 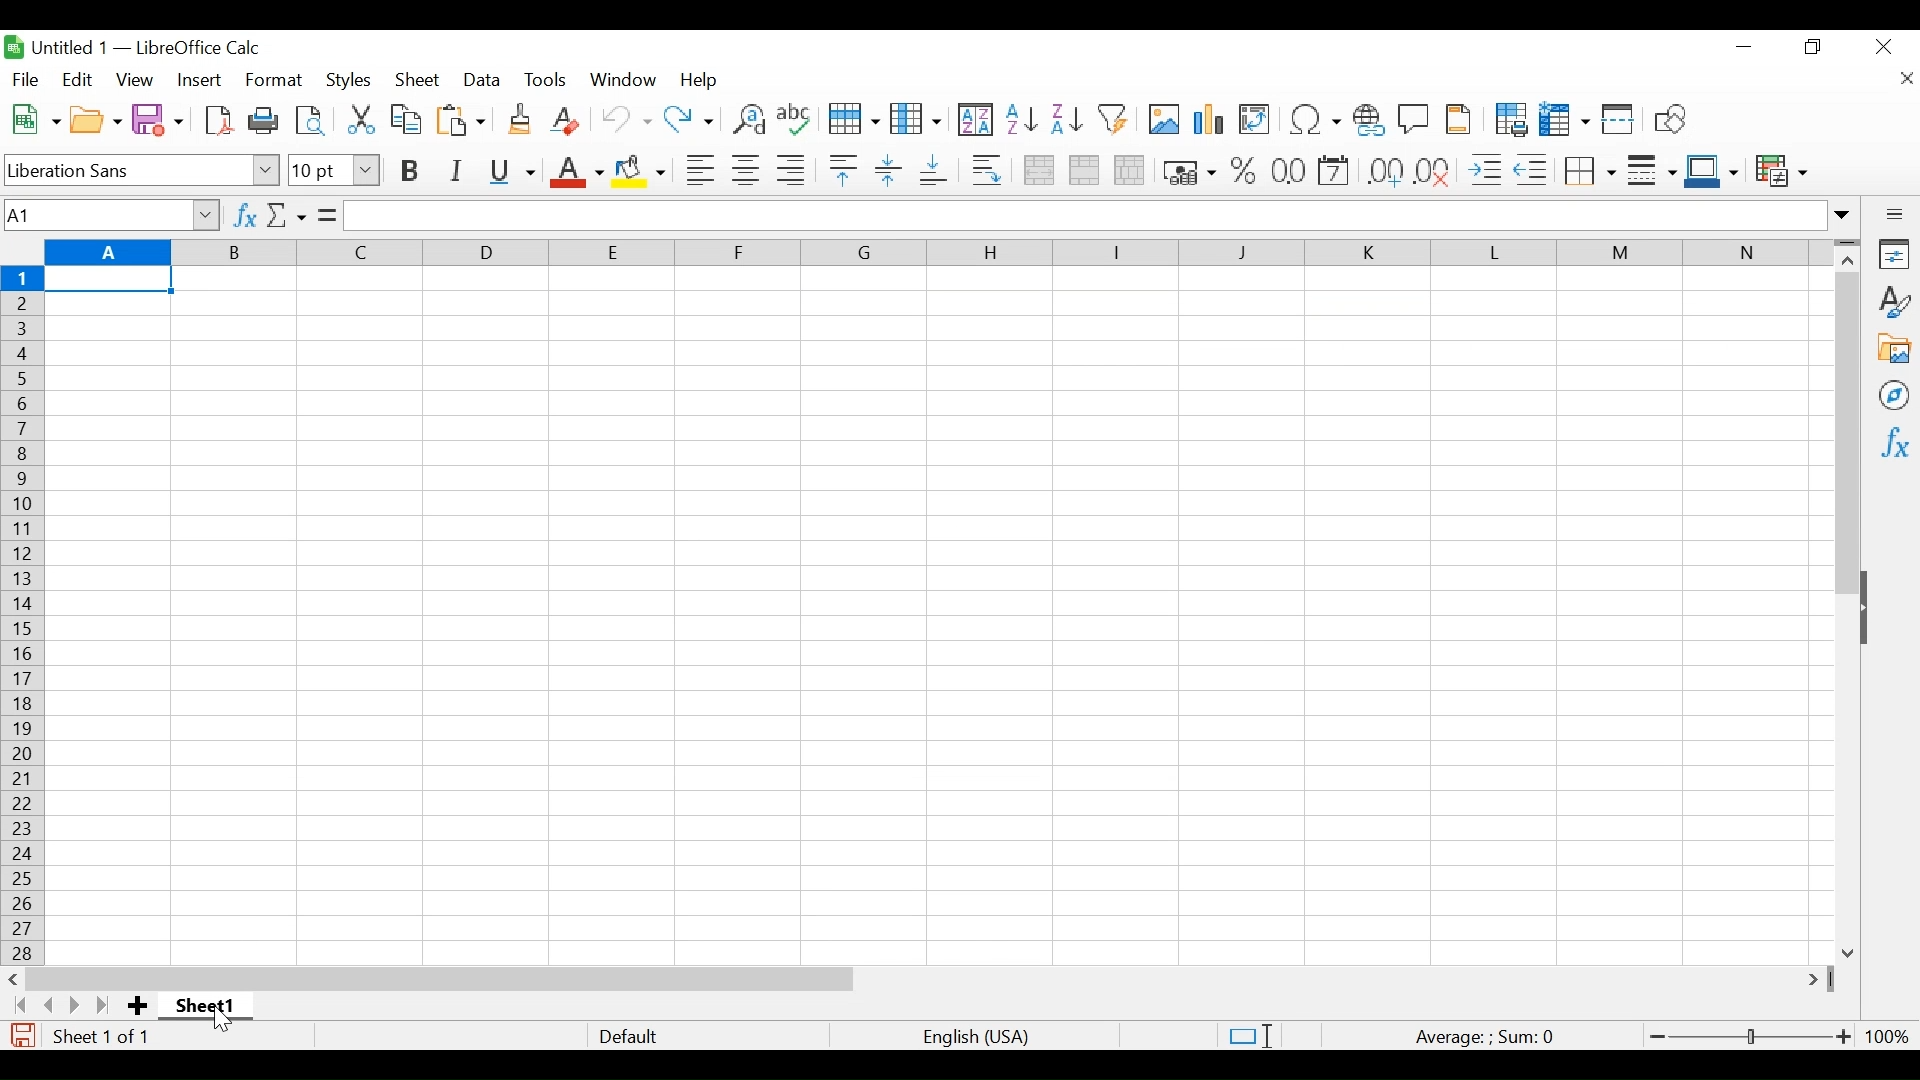 I want to click on language, so click(x=977, y=1036).